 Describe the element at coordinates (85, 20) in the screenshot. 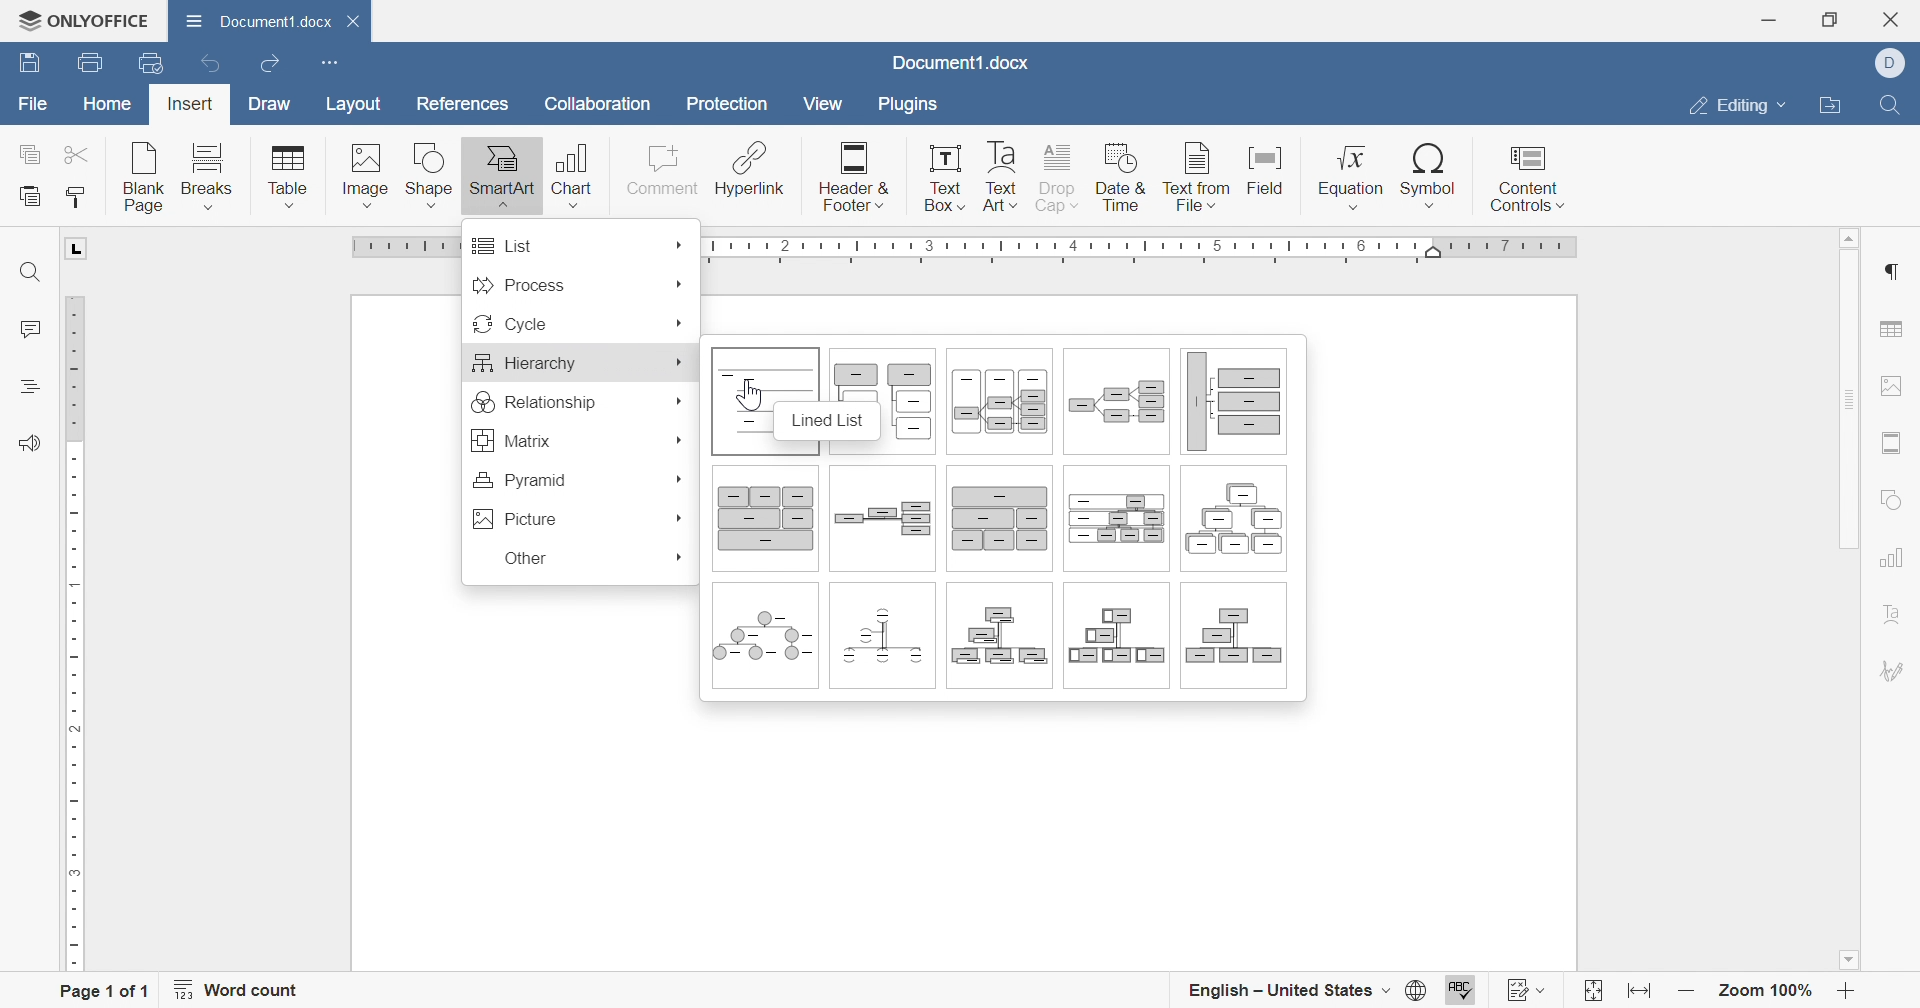

I see `ONLYOFFICE` at that location.